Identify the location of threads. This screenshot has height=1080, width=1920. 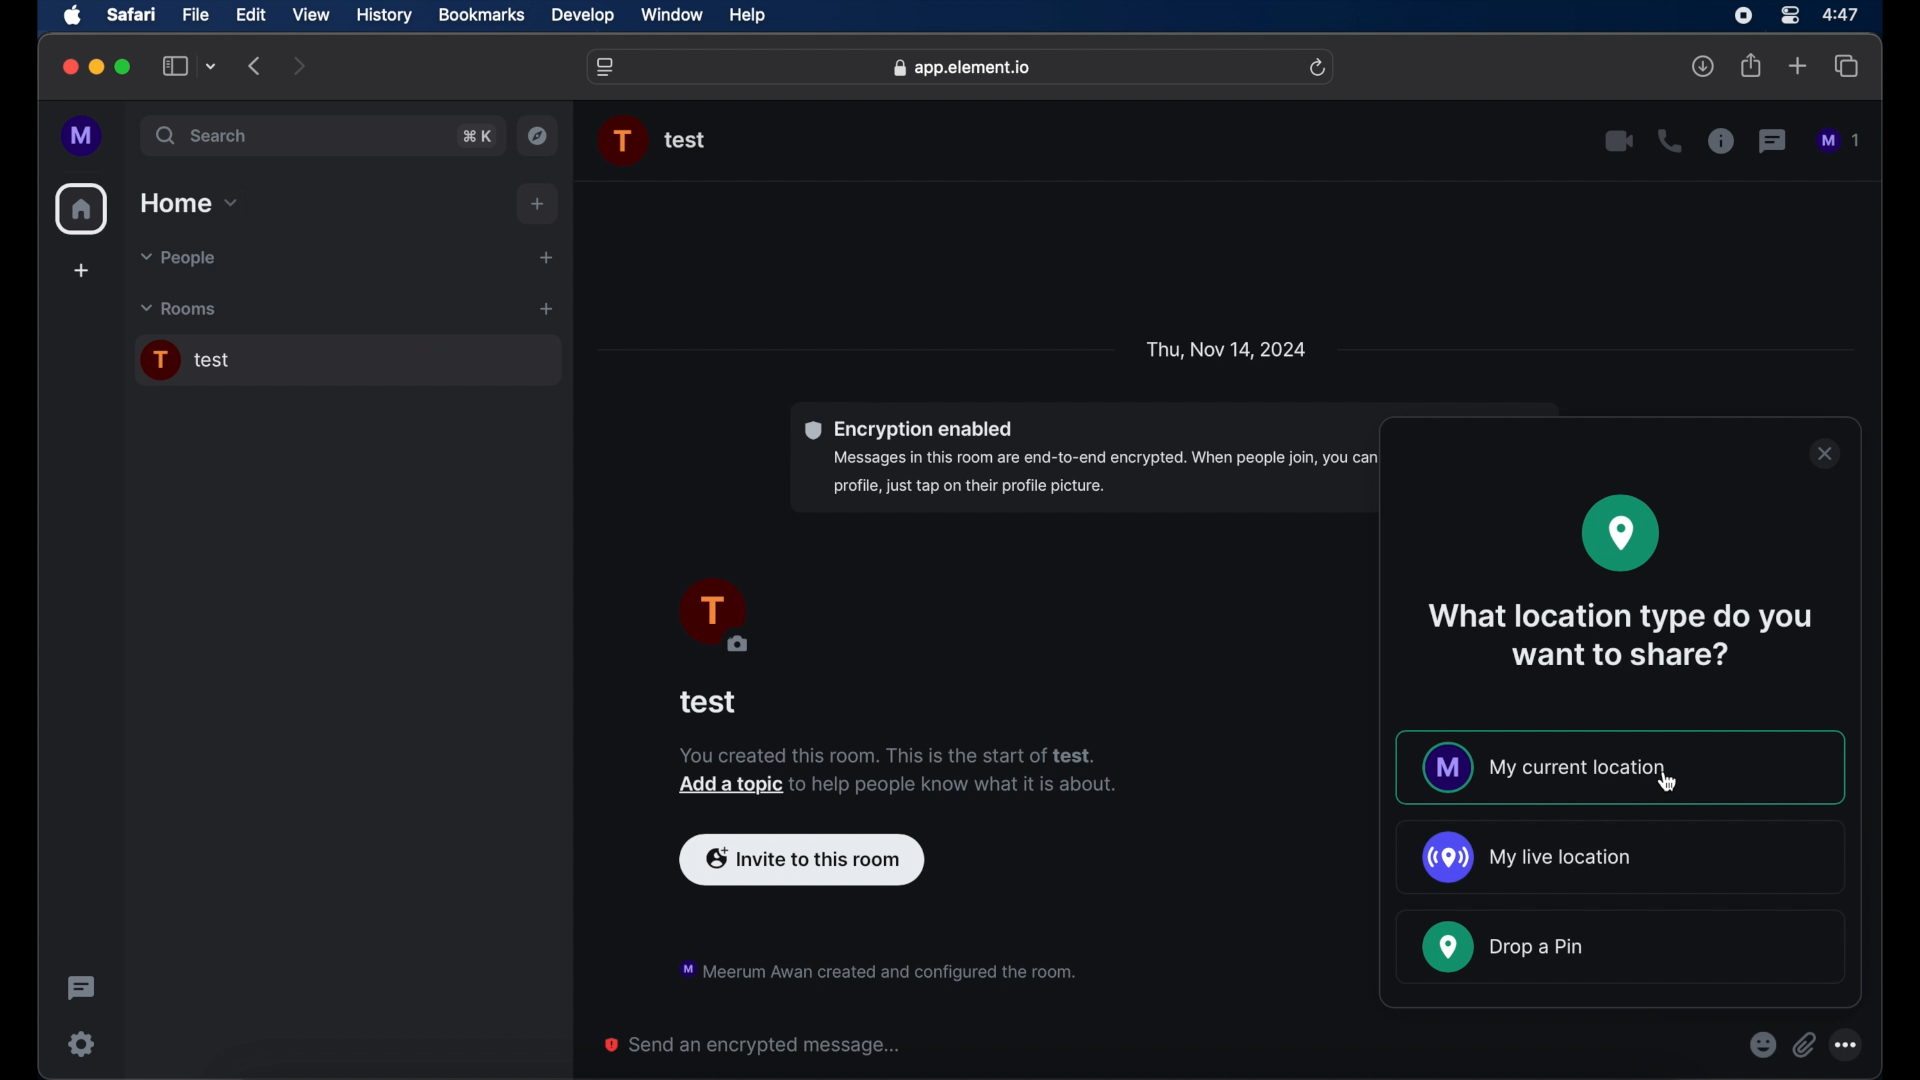
(1774, 141).